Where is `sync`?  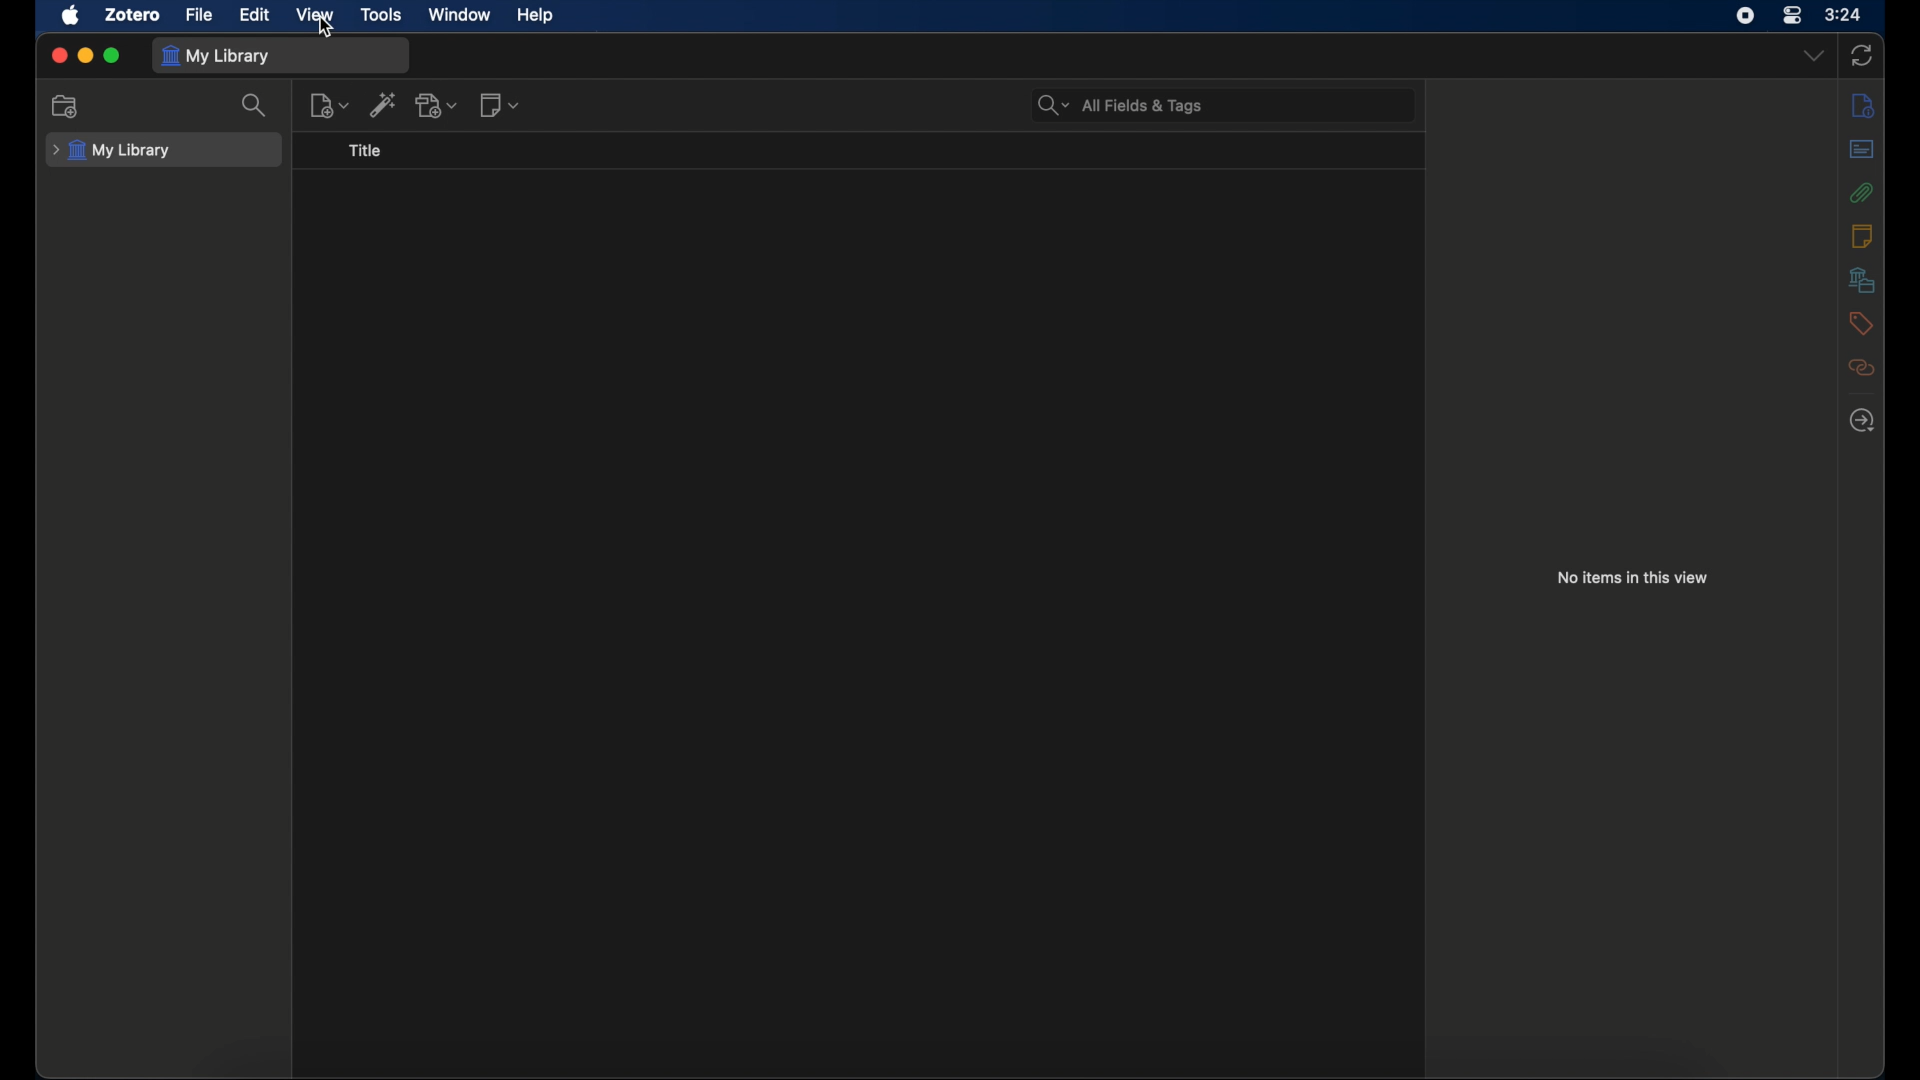
sync is located at coordinates (1862, 56).